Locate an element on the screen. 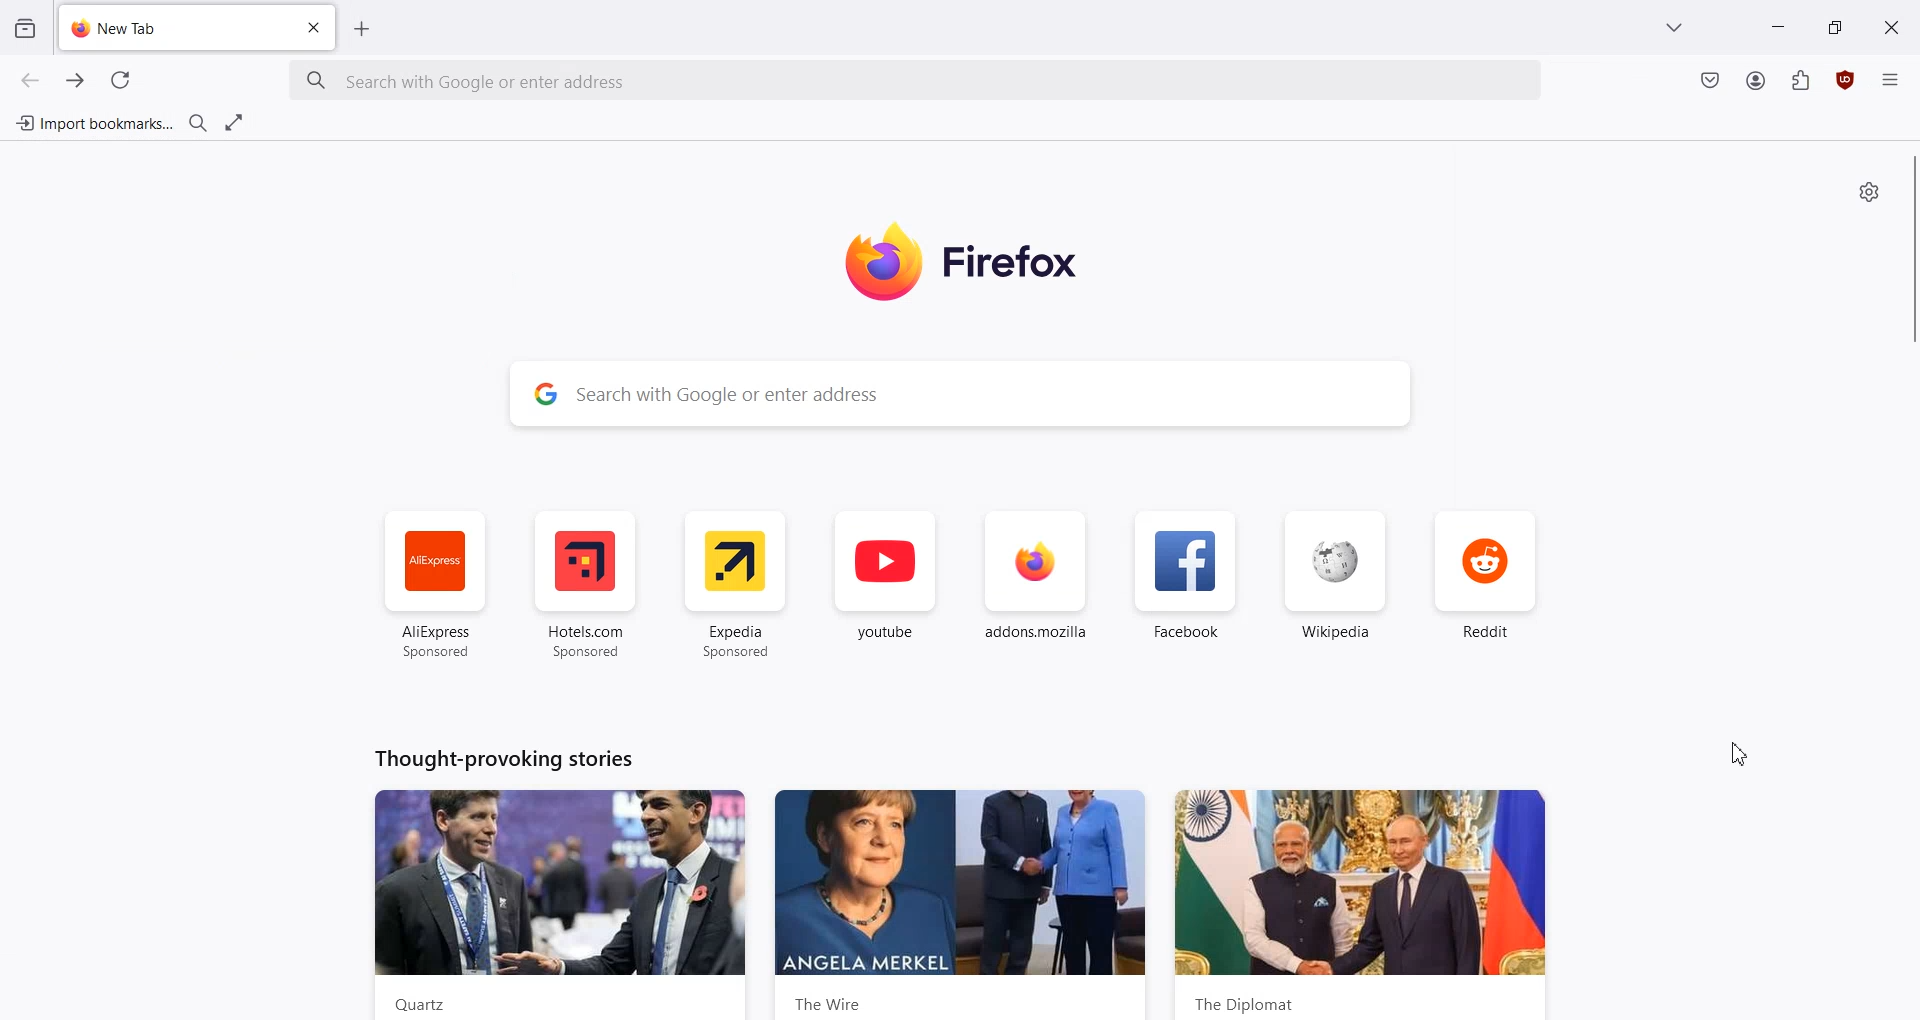  Go Back one page  is located at coordinates (28, 79).